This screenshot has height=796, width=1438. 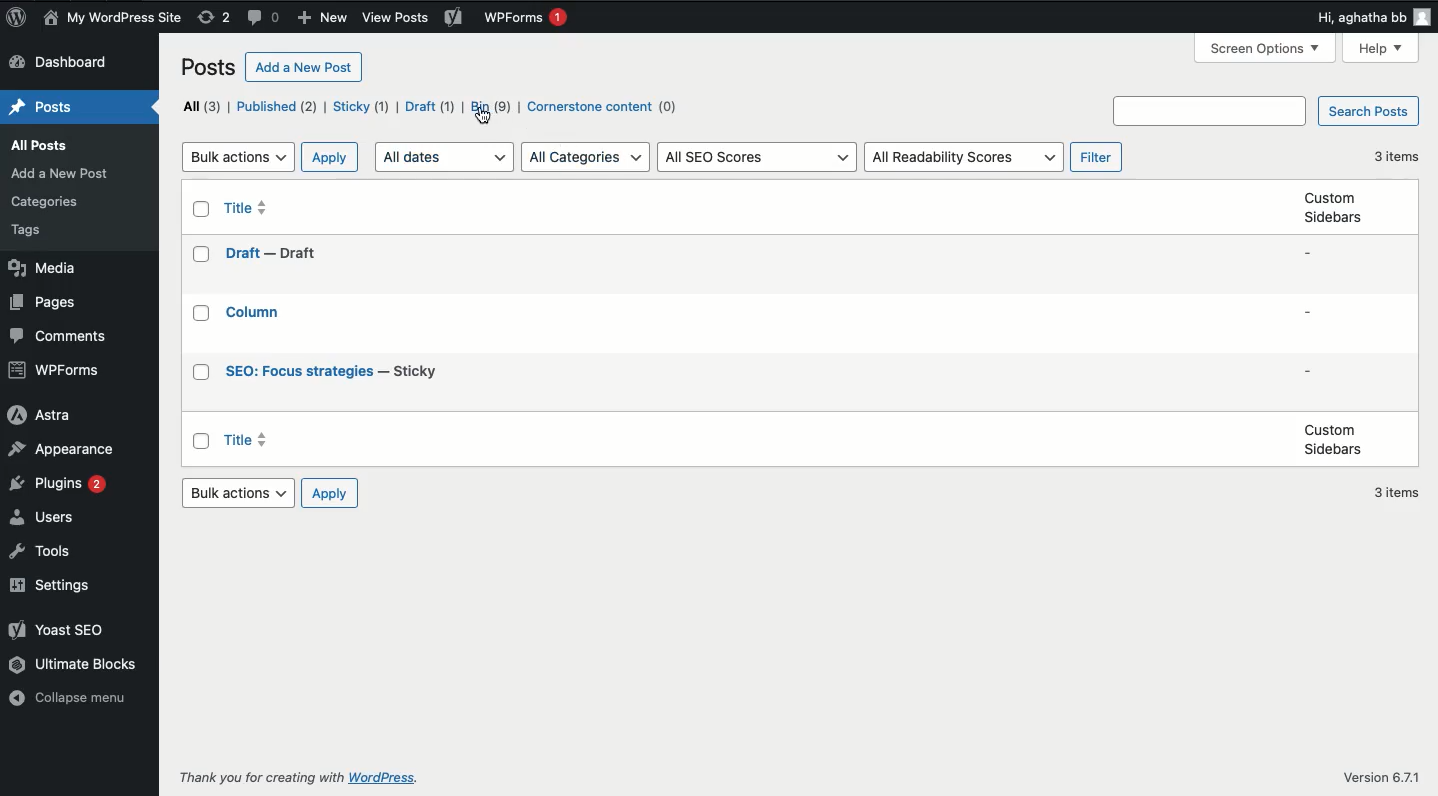 I want to click on all posts, so click(x=41, y=146).